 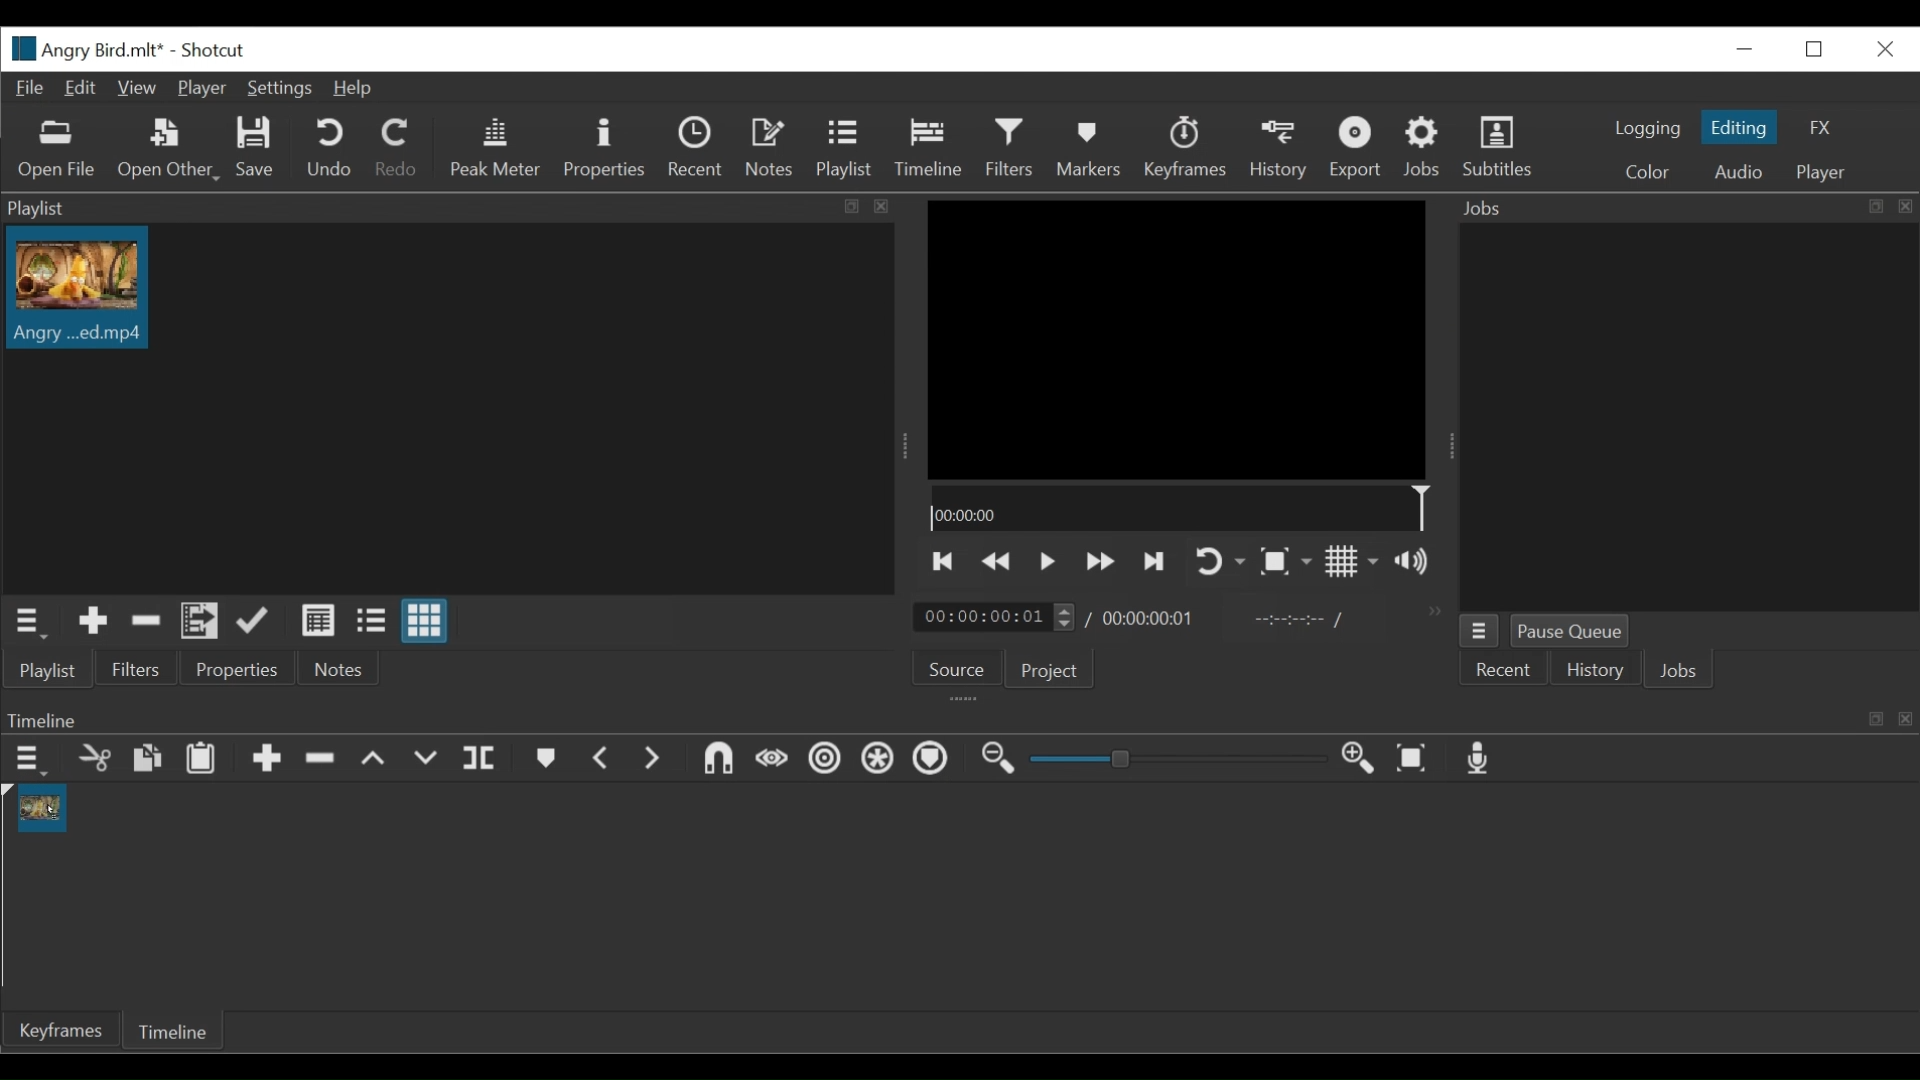 I want to click on Next Marker, so click(x=652, y=760).